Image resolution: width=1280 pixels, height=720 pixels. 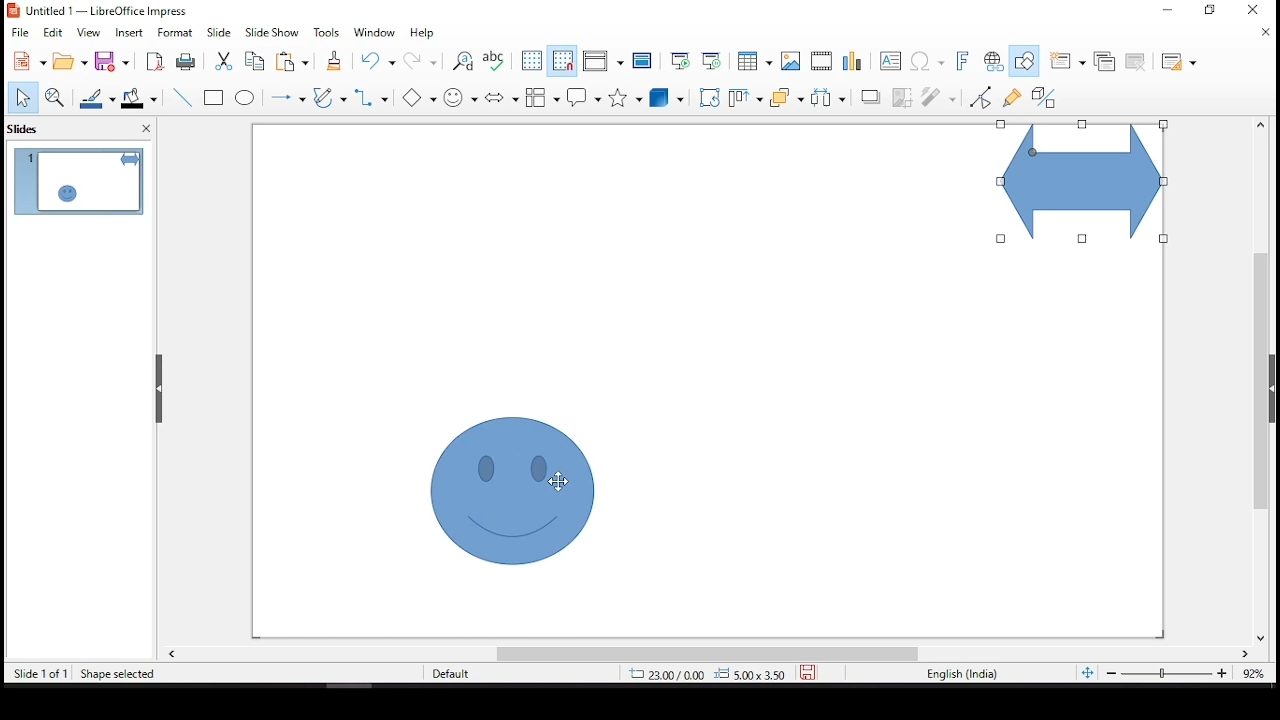 What do you see at coordinates (1215, 14) in the screenshot?
I see `restore` at bounding box center [1215, 14].